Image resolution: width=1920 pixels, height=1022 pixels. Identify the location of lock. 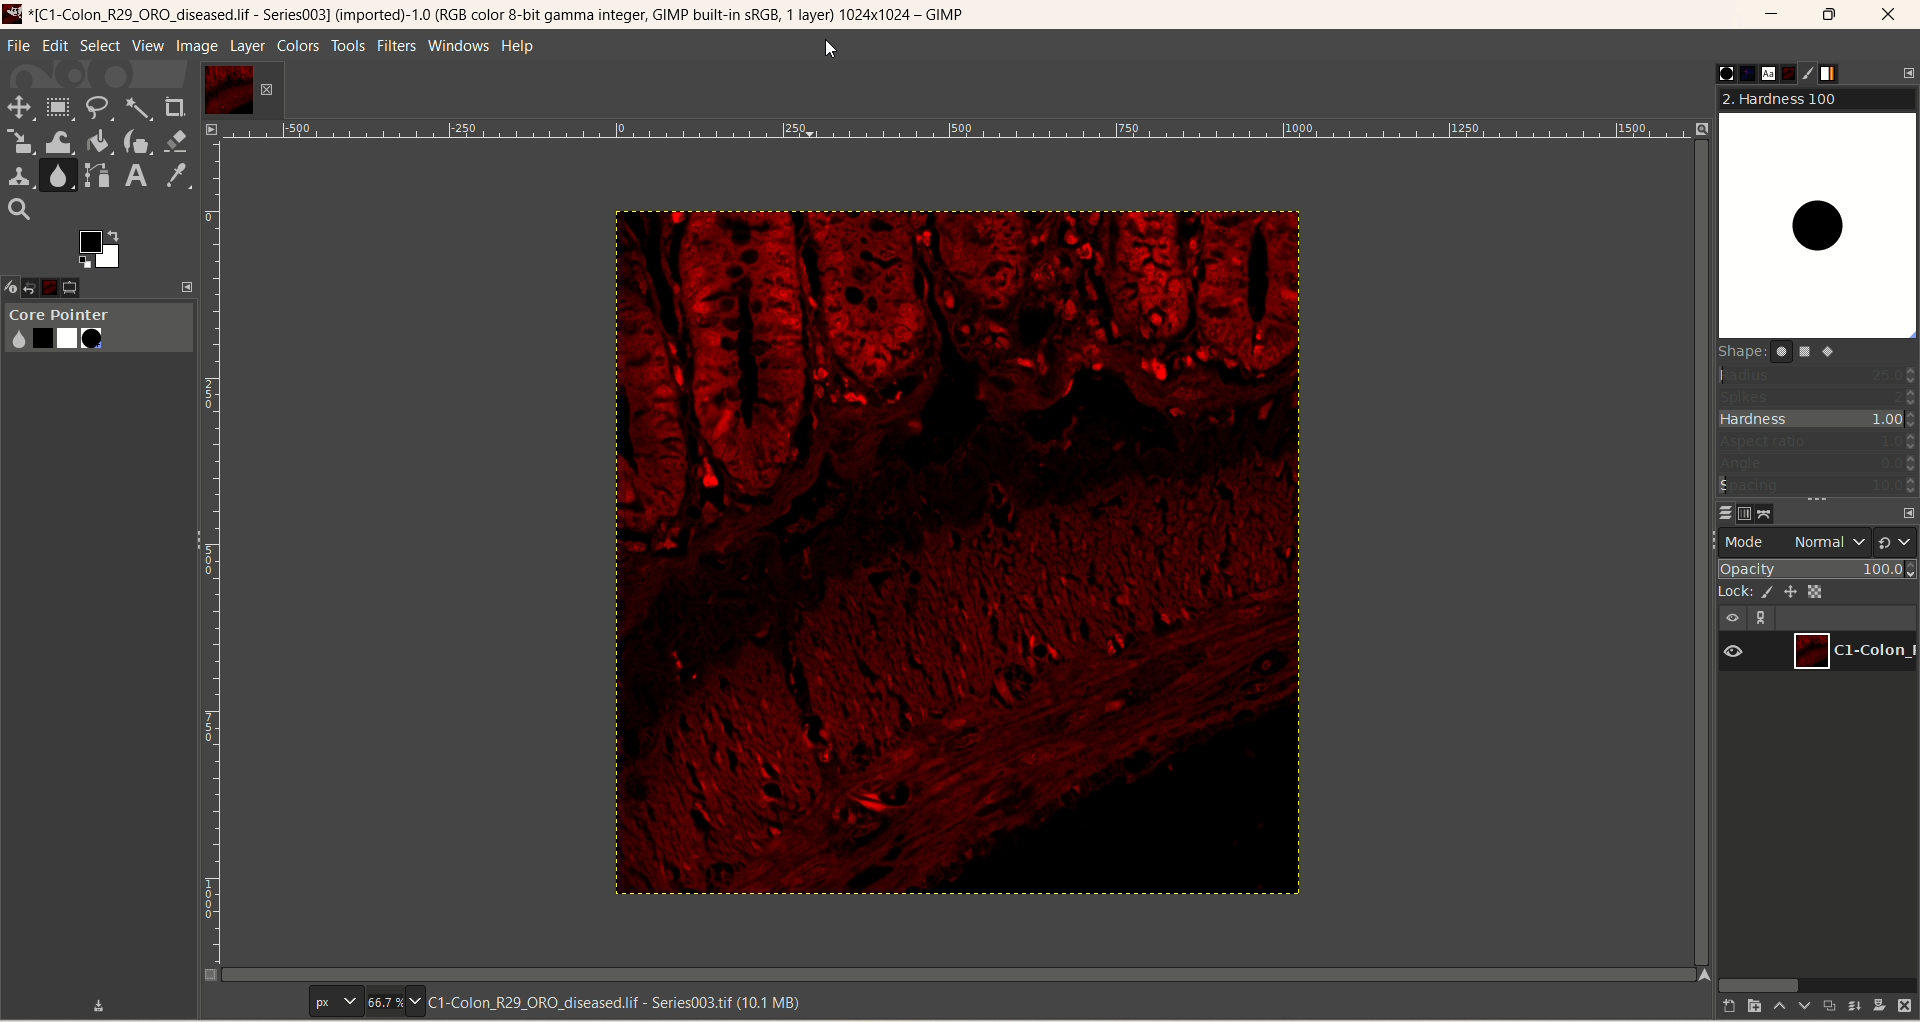
(1733, 590).